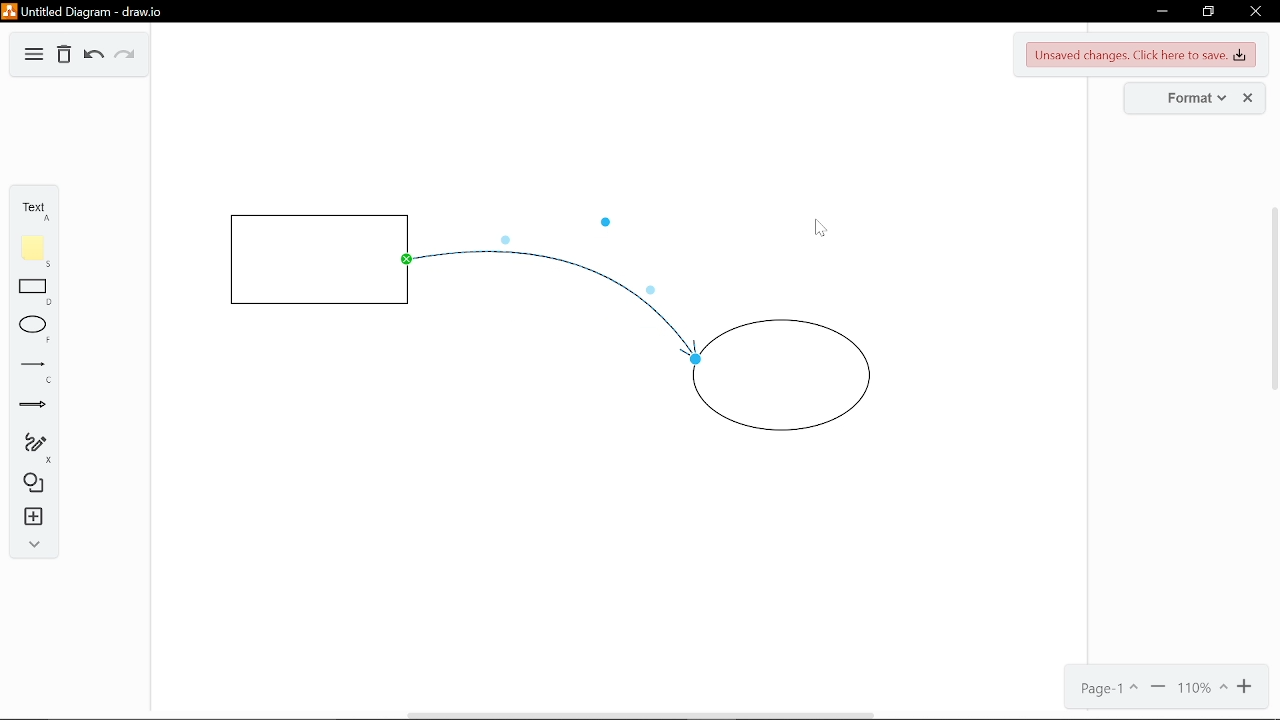  I want to click on Cursor, so click(814, 227).